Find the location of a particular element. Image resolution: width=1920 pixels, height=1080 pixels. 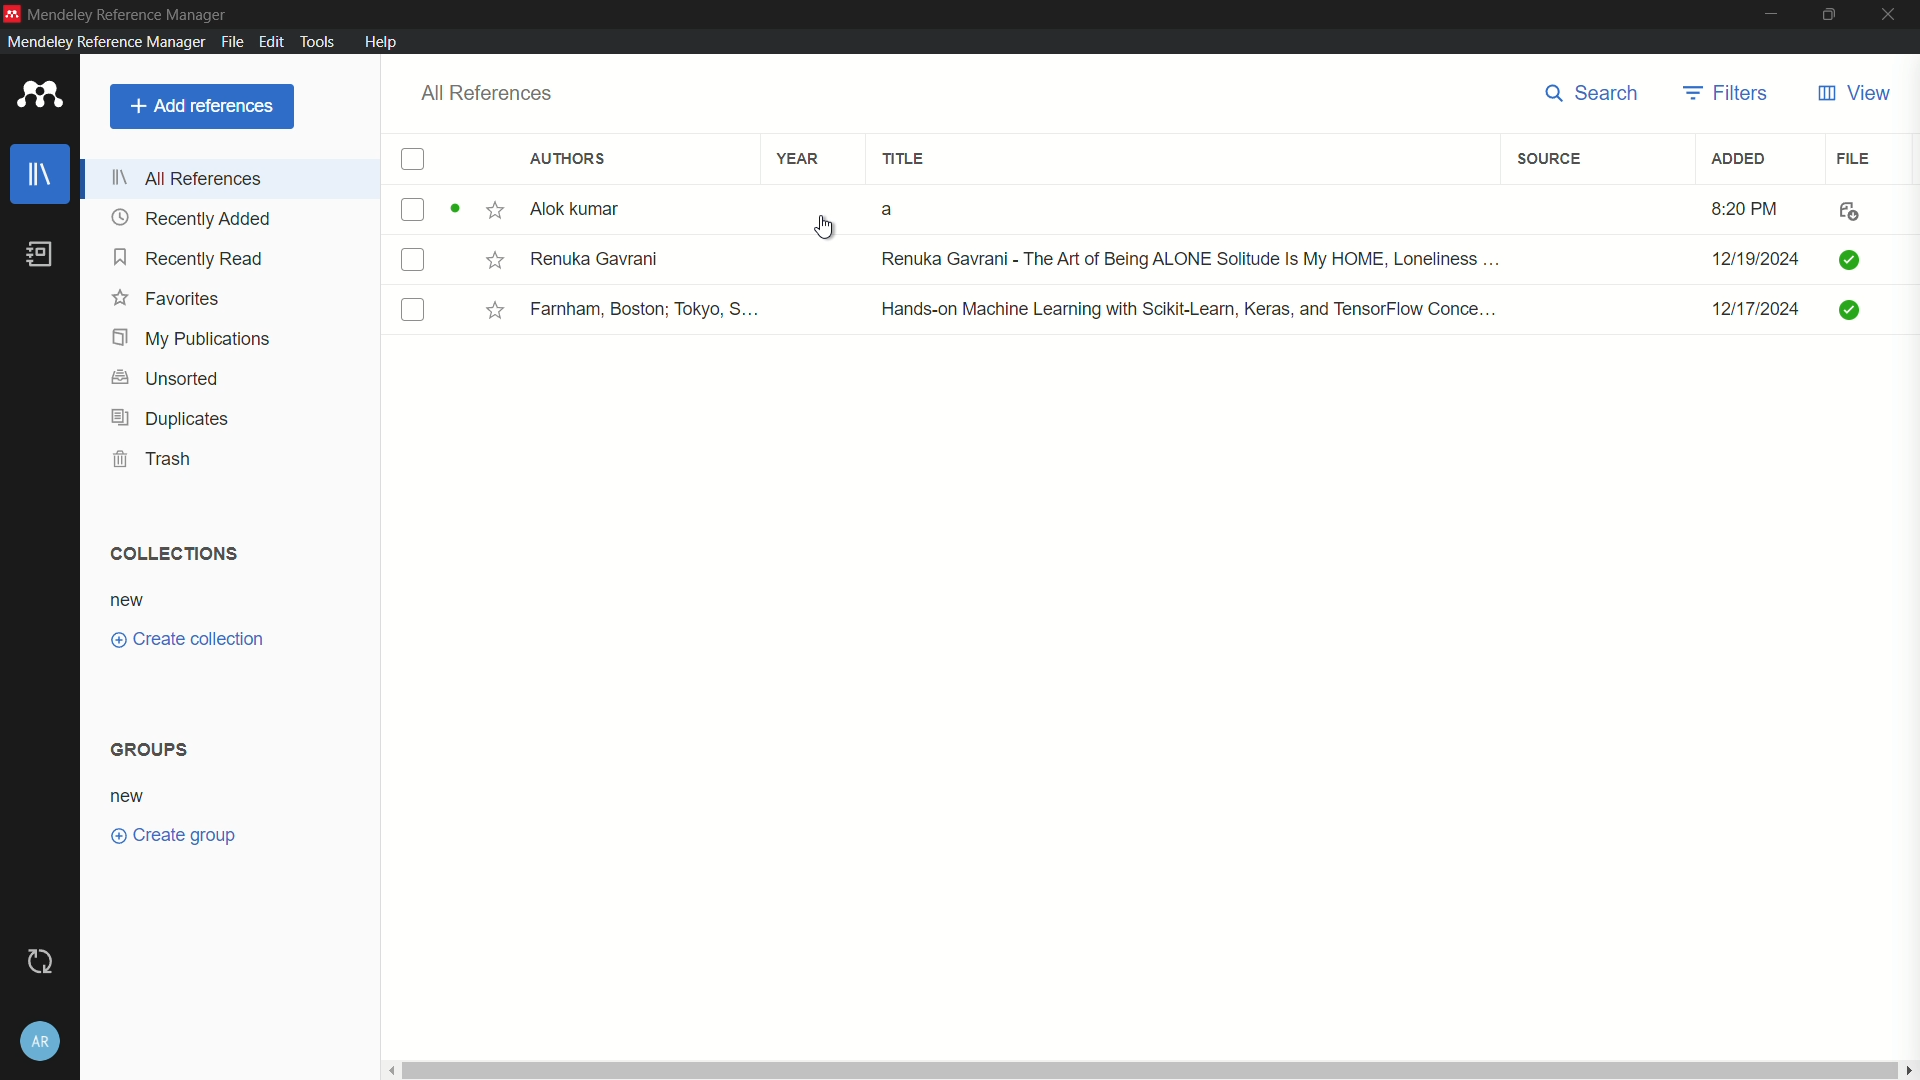

app icon is located at coordinates (12, 13).